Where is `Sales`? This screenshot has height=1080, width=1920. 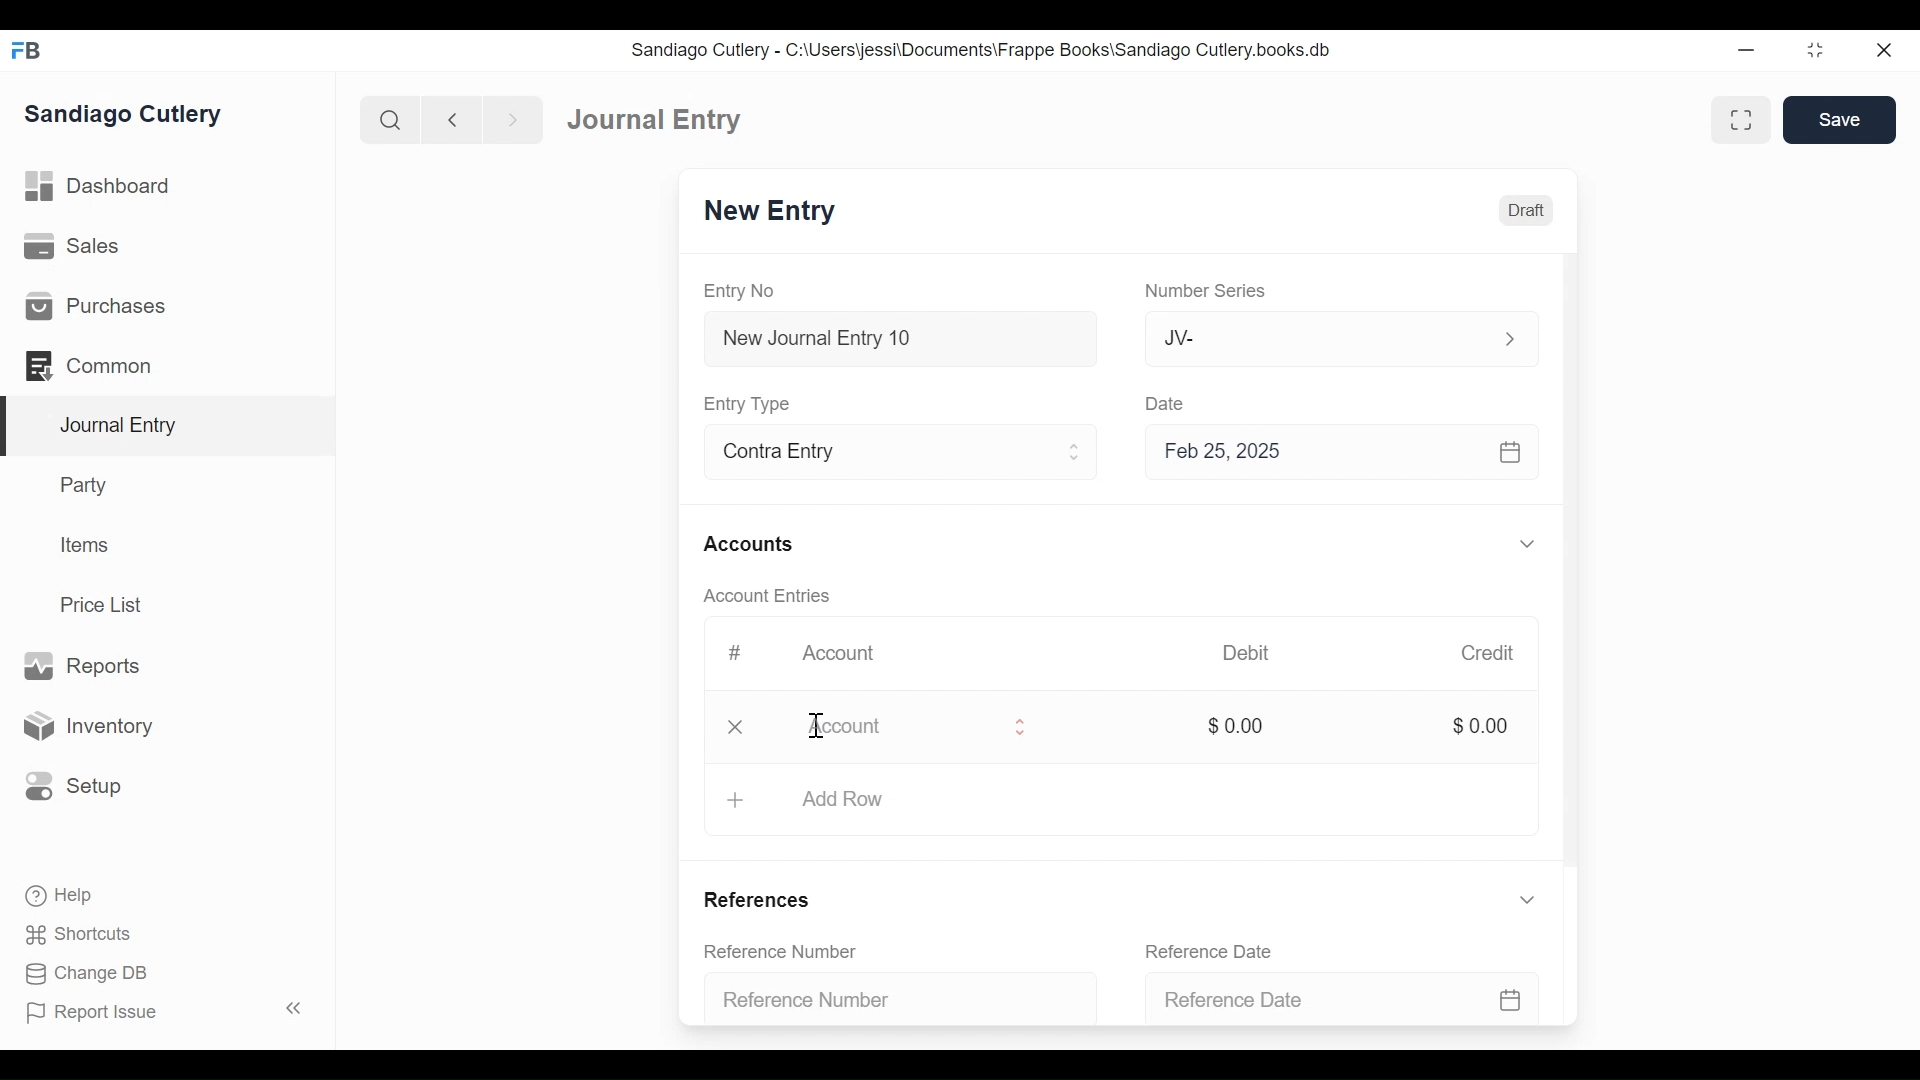
Sales is located at coordinates (70, 248).